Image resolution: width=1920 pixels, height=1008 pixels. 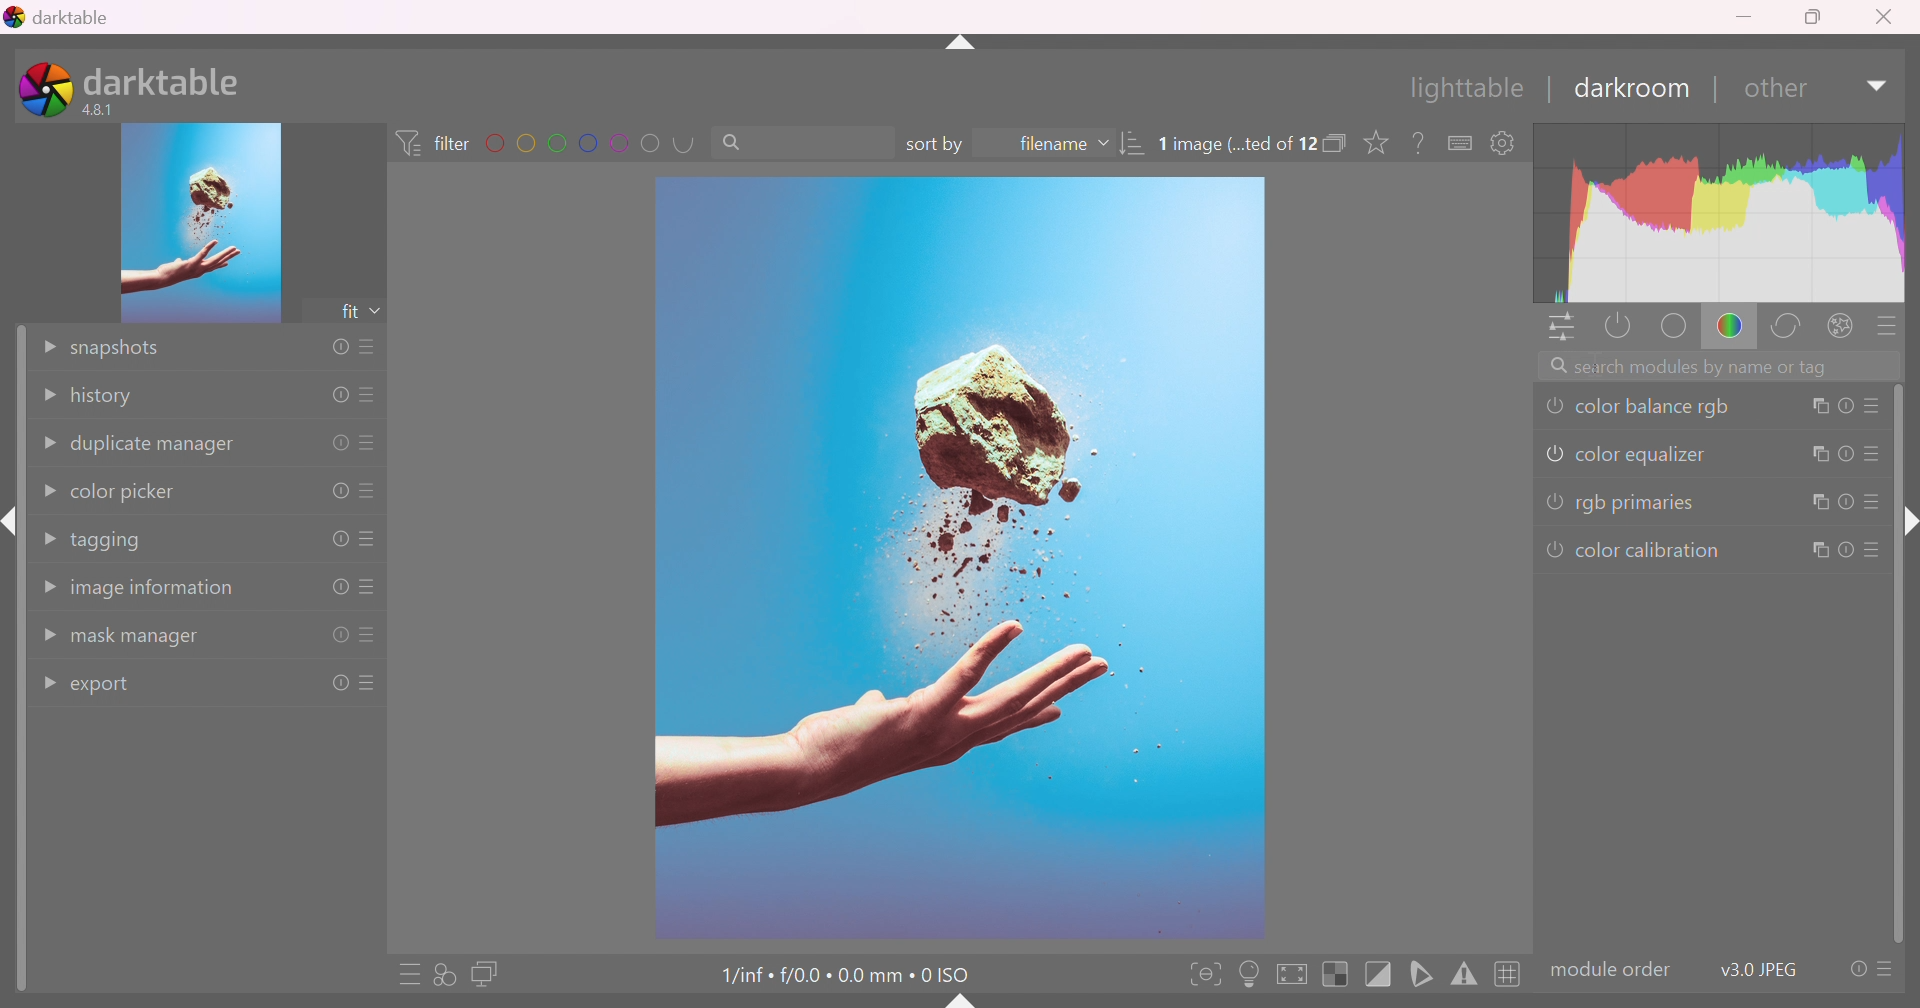 I want to click on , so click(x=1105, y=142).